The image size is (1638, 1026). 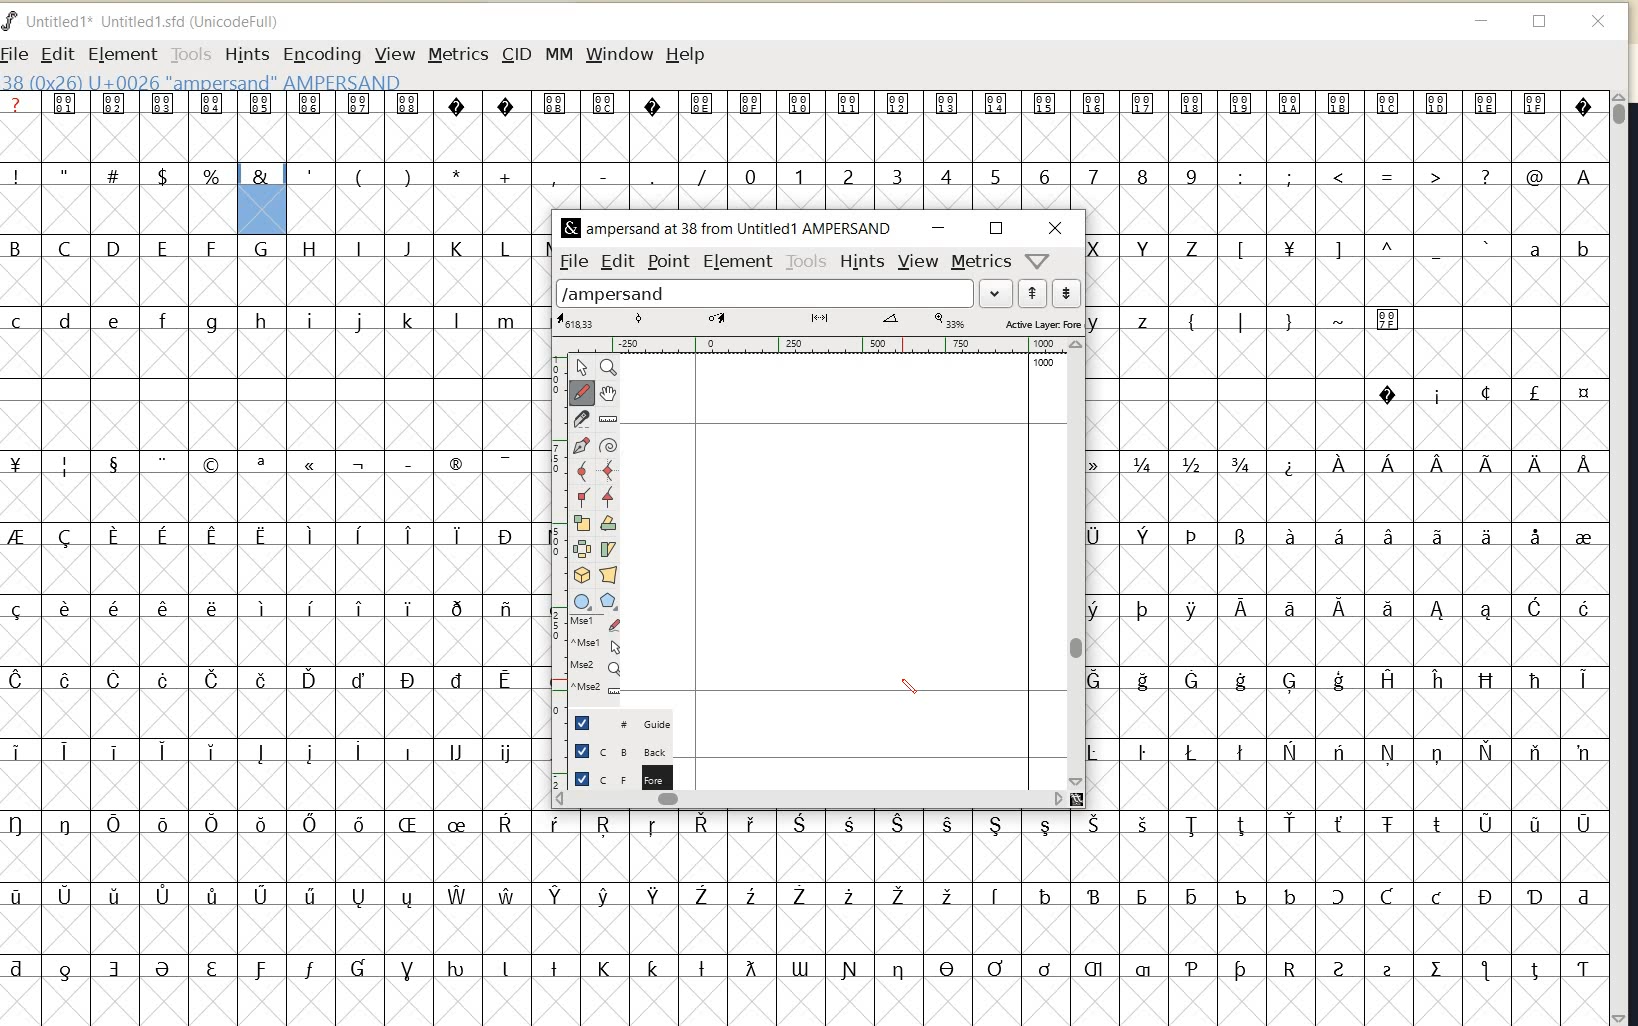 What do you see at coordinates (514, 53) in the screenshot?
I see `CID` at bounding box center [514, 53].